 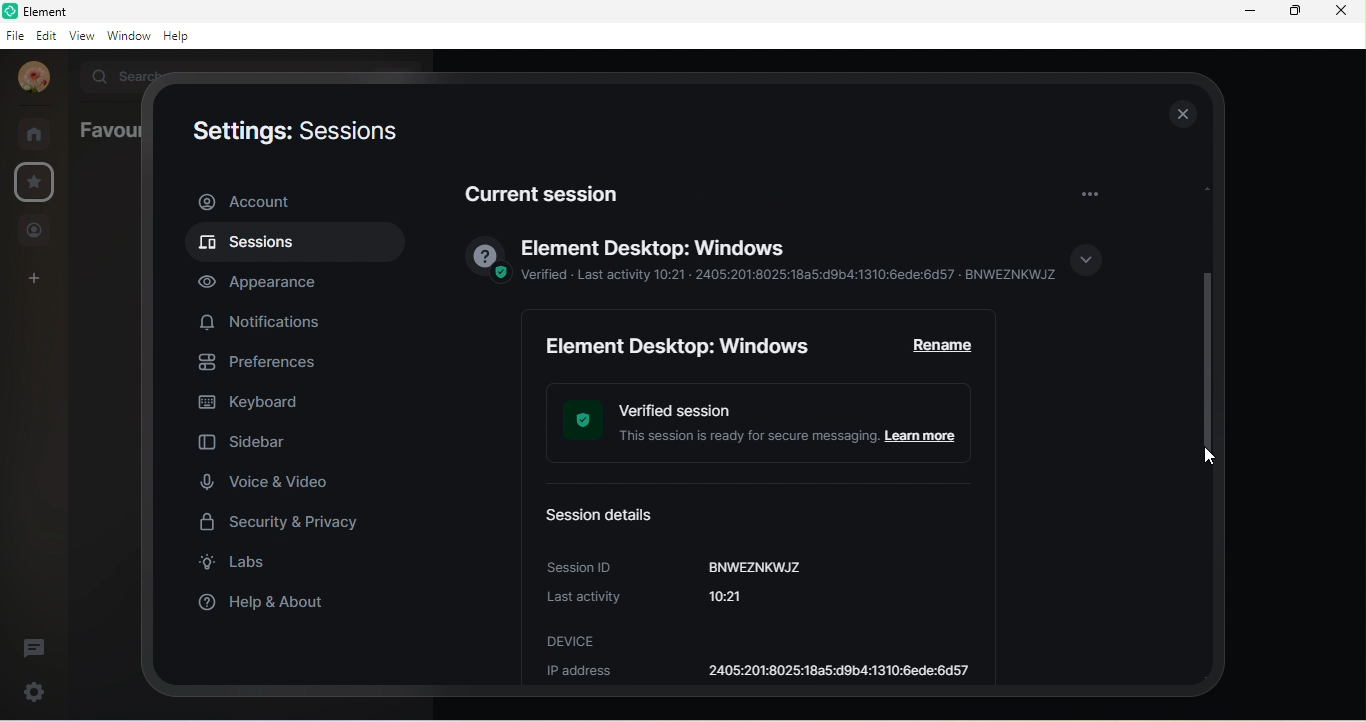 I want to click on file, so click(x=14, y=37).